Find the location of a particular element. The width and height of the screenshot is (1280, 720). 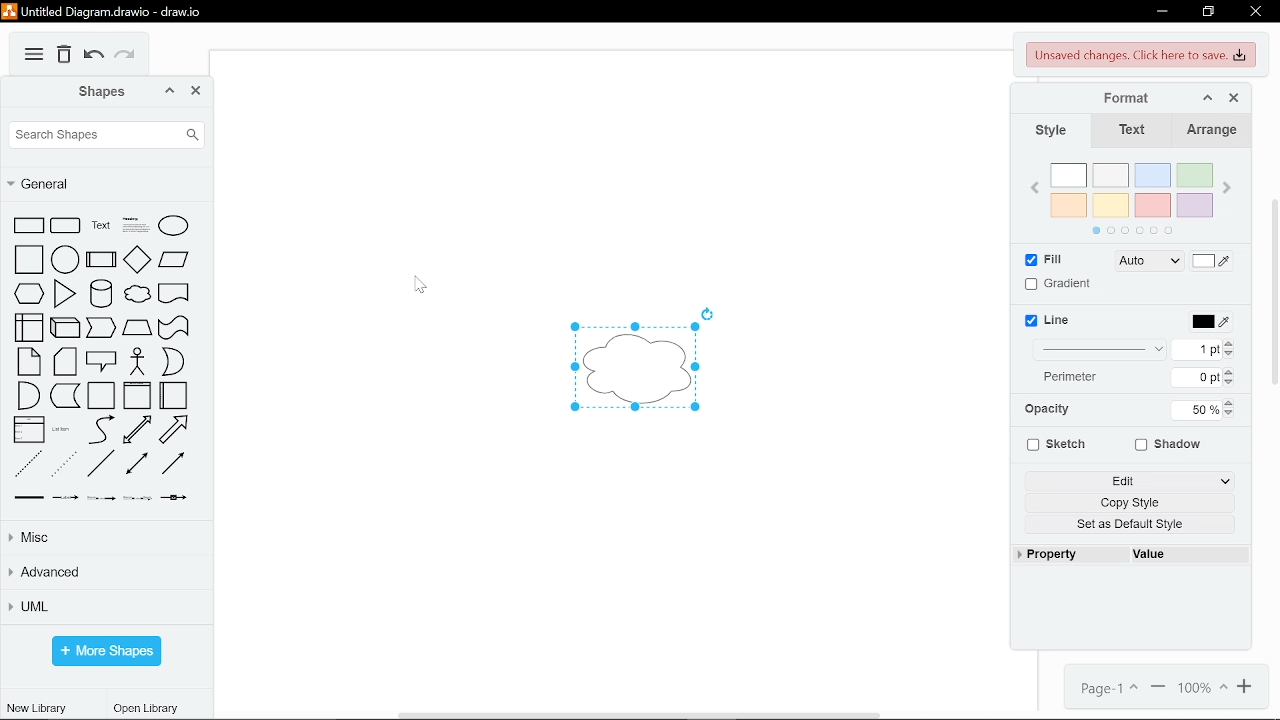

collapse is located at coordinates (172, 92).